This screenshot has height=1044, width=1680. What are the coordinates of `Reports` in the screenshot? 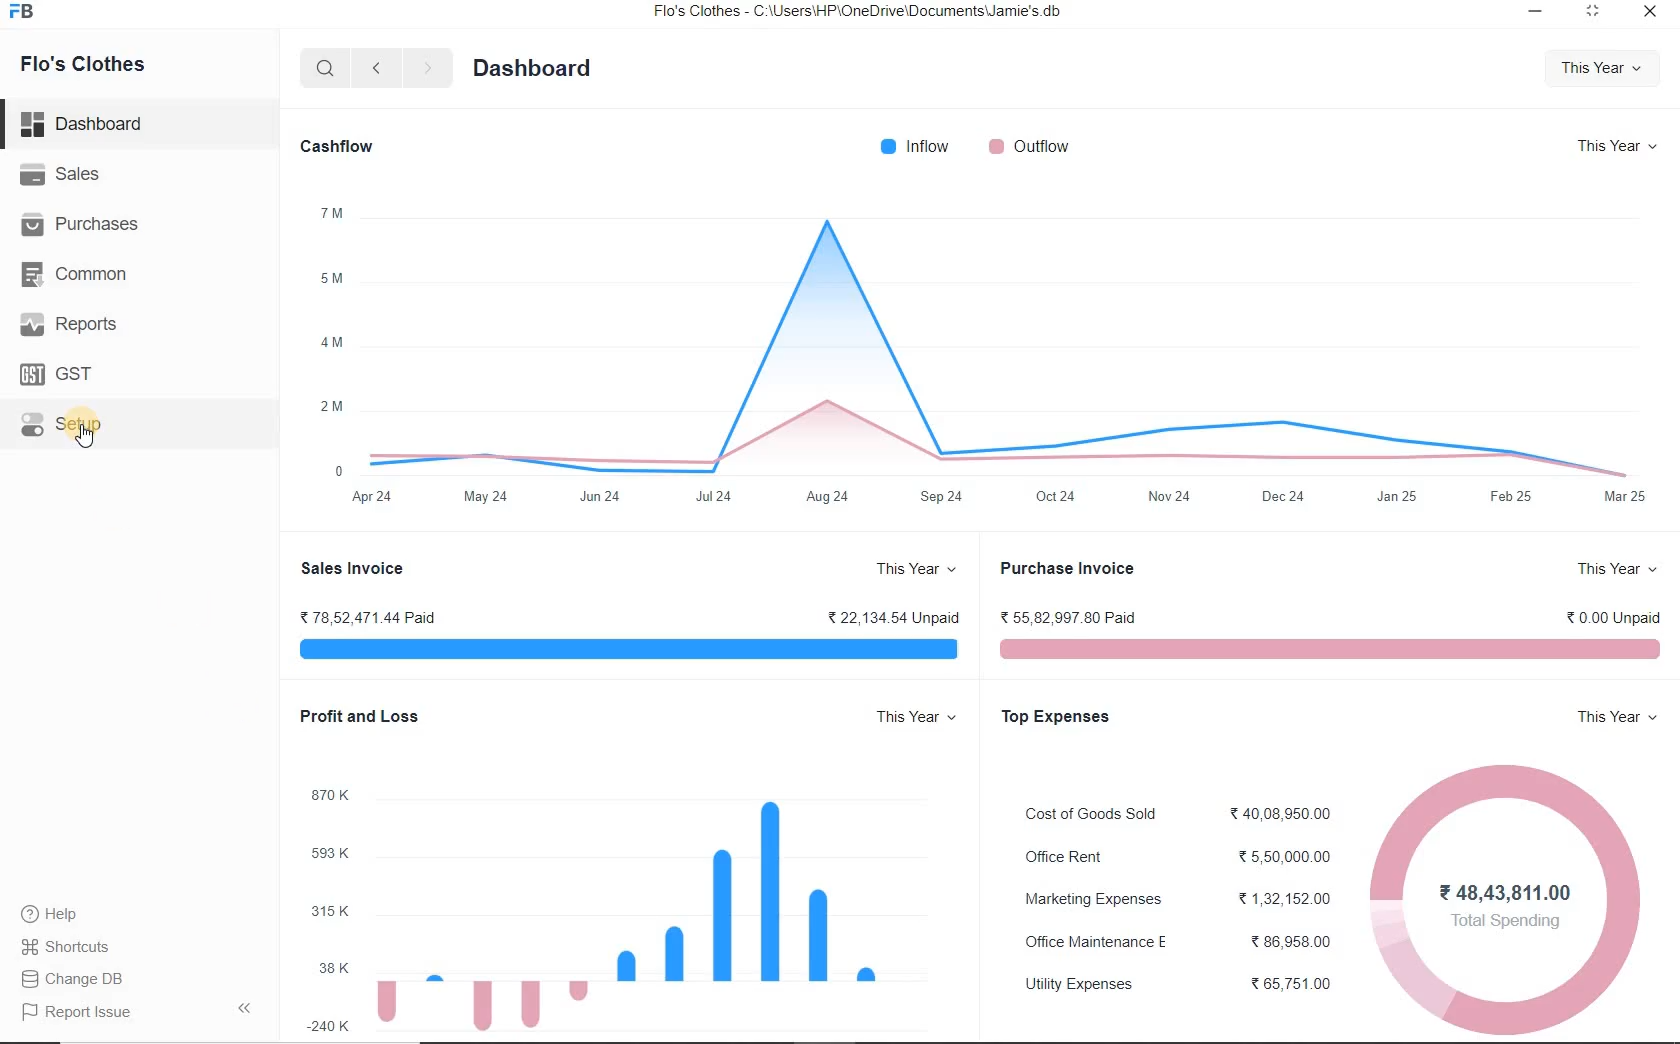 It's located at (74, 324).